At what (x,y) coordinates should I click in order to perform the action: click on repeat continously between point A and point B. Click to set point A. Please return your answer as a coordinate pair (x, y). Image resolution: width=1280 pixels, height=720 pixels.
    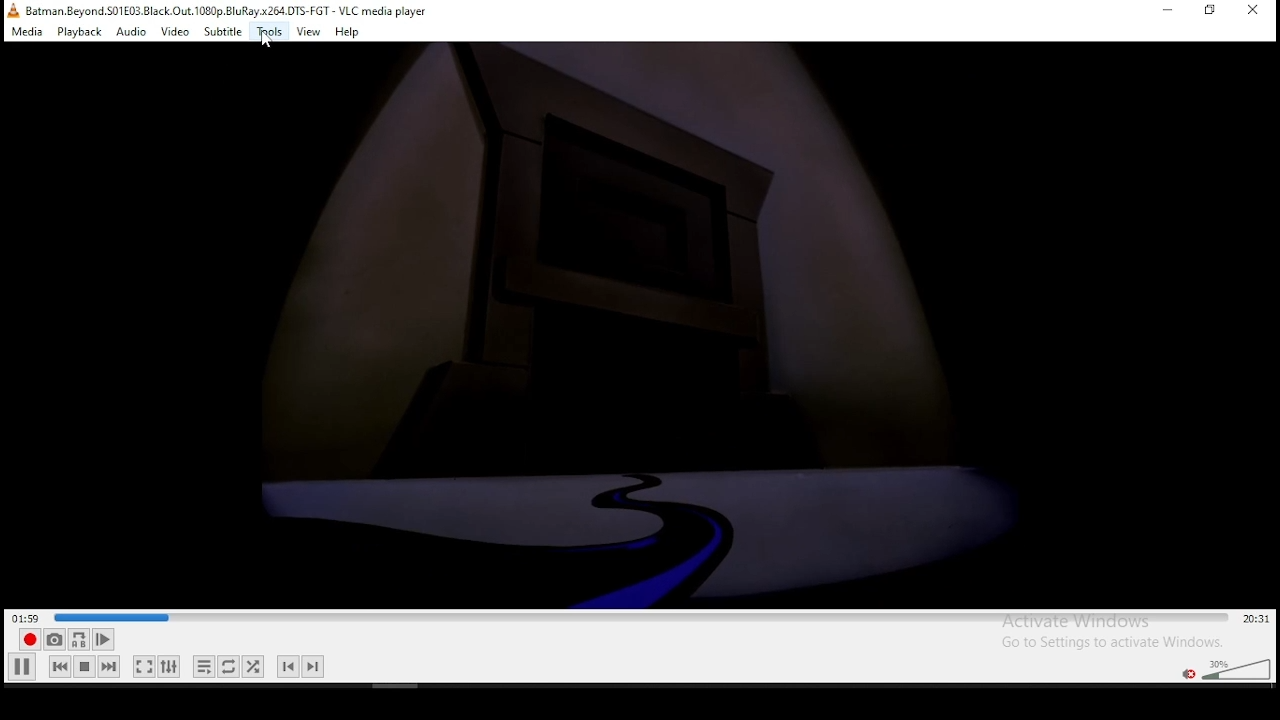
    Looking at the image, I should click on (77, 639).